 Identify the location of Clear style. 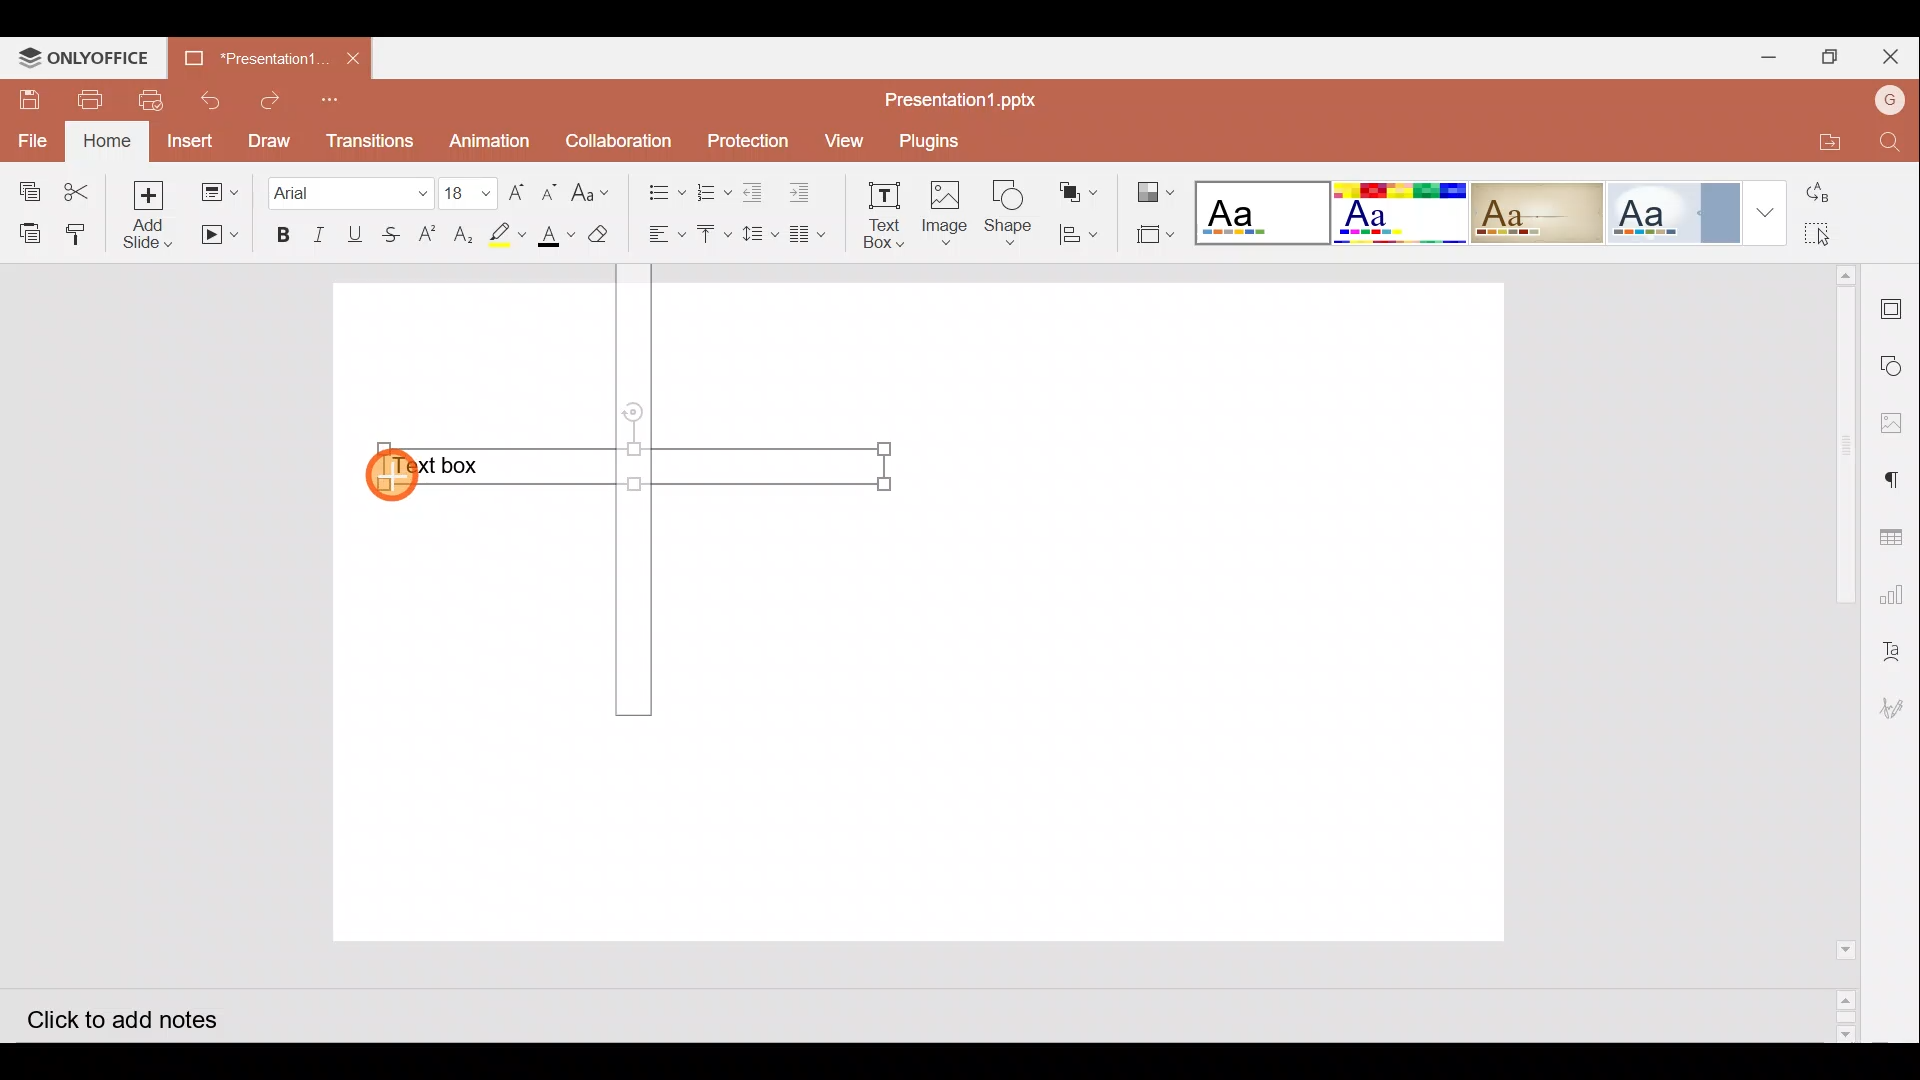
(601, 239).